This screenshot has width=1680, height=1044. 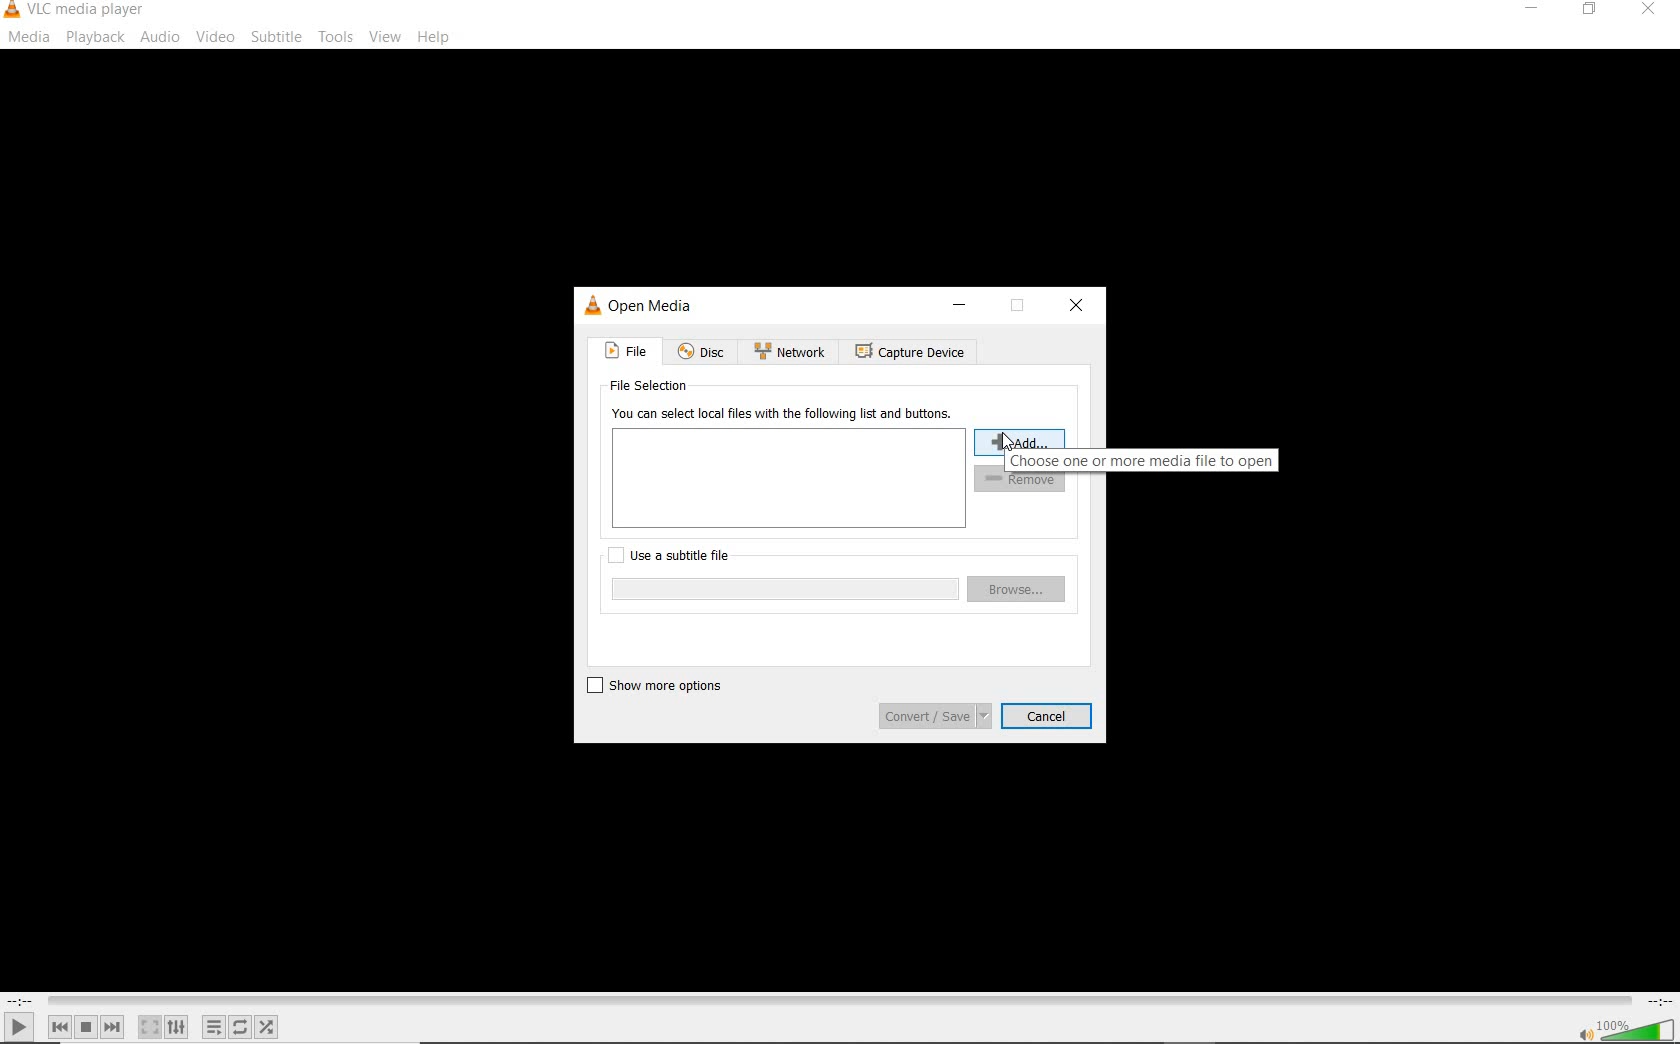 What do you see at coordinates (1018, 589) in the screenshot?
I see `browse` at bounding box center [1018, 589].